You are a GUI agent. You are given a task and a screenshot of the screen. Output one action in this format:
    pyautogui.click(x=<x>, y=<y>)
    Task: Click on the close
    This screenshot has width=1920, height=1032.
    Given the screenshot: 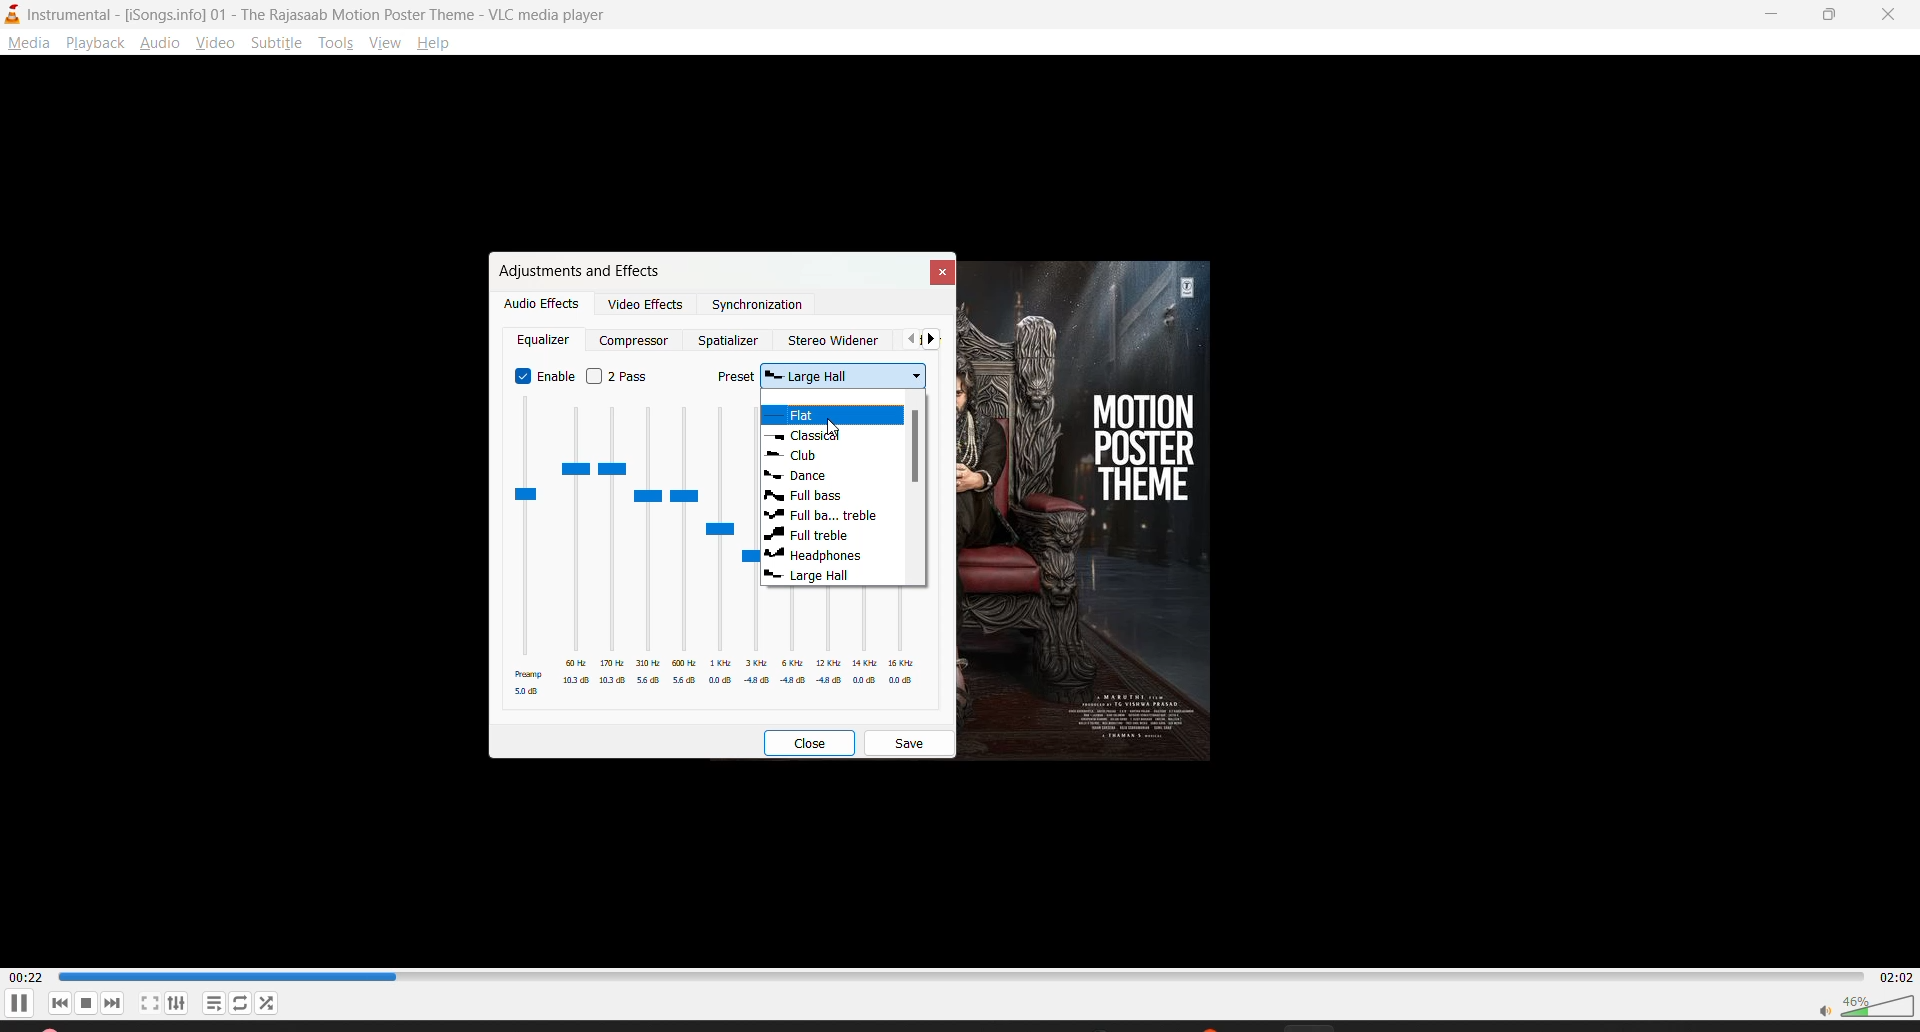 What is the action you would take?
    pyautogui.click(x=938, y=270)
    